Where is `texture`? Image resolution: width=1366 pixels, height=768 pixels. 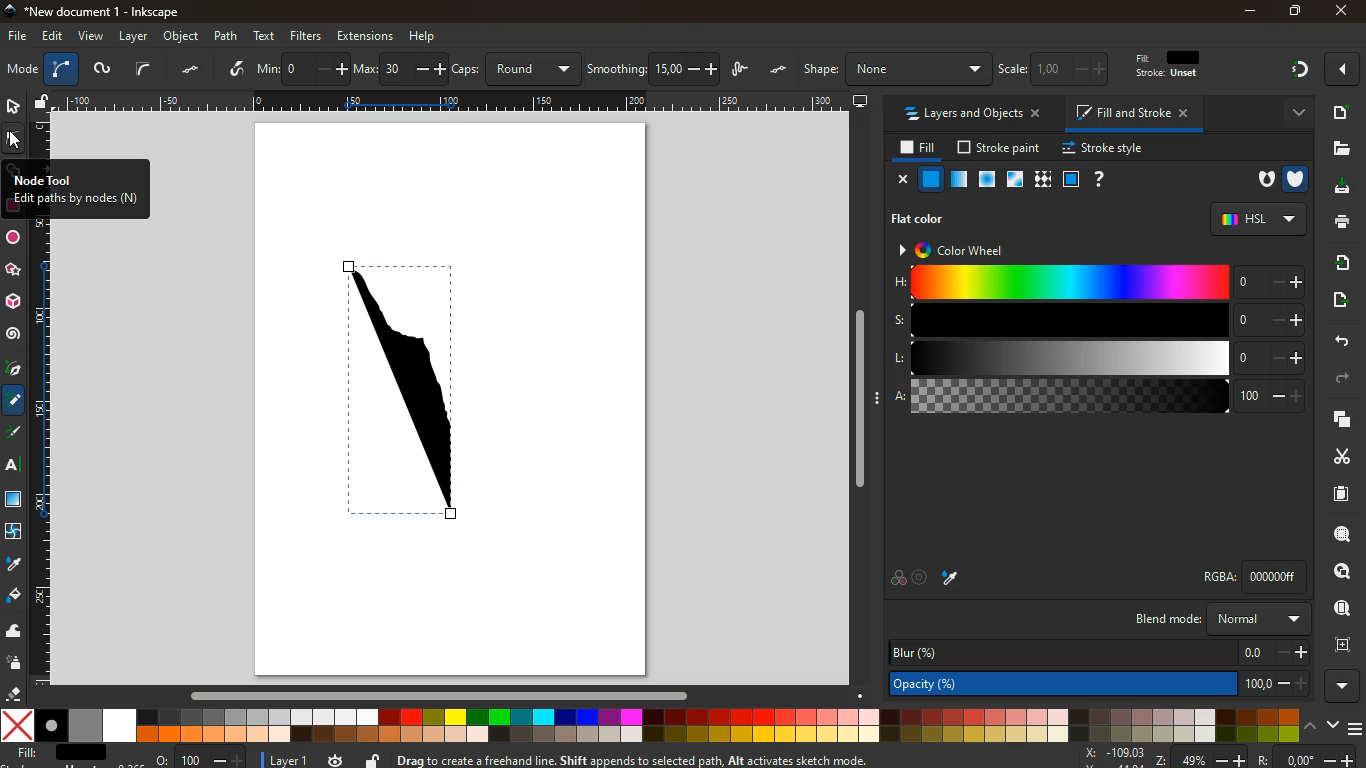 texture is located at coordinates (14, 499).